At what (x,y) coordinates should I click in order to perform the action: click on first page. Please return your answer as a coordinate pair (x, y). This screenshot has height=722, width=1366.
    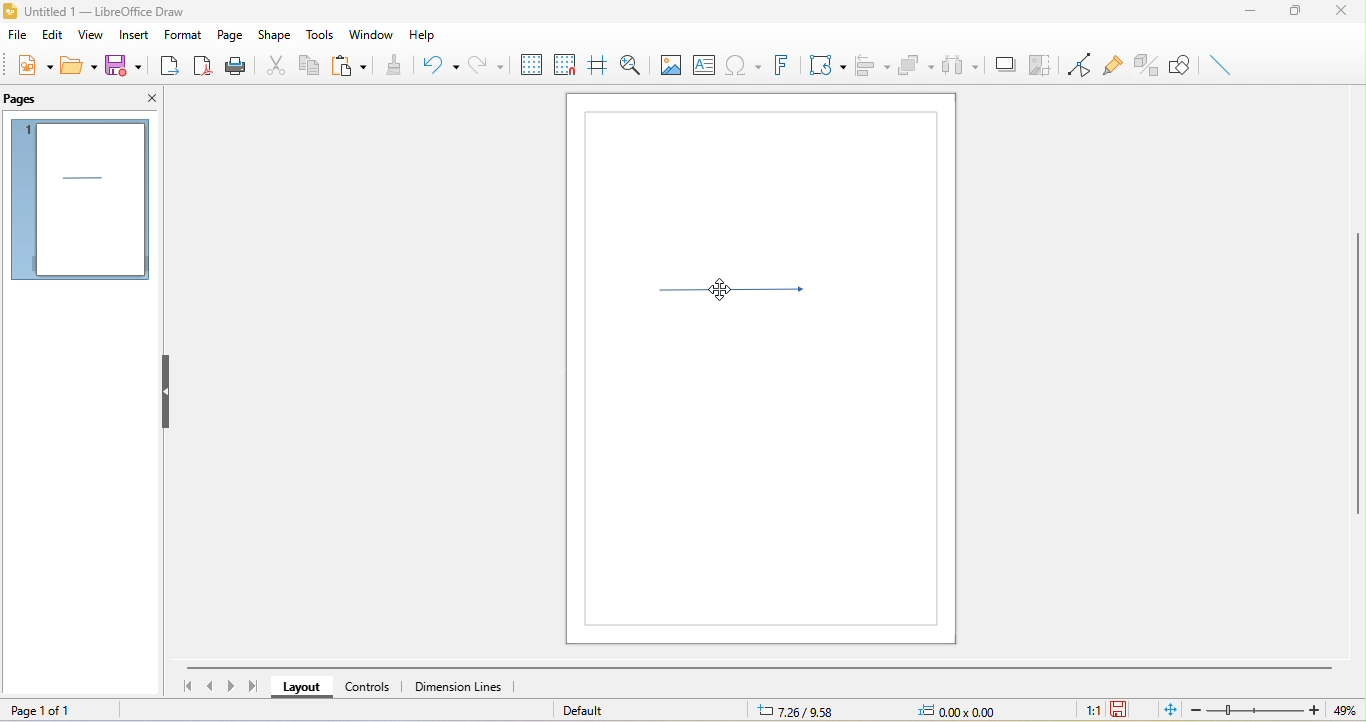
    Looking at the image, I should click on (185, 685).